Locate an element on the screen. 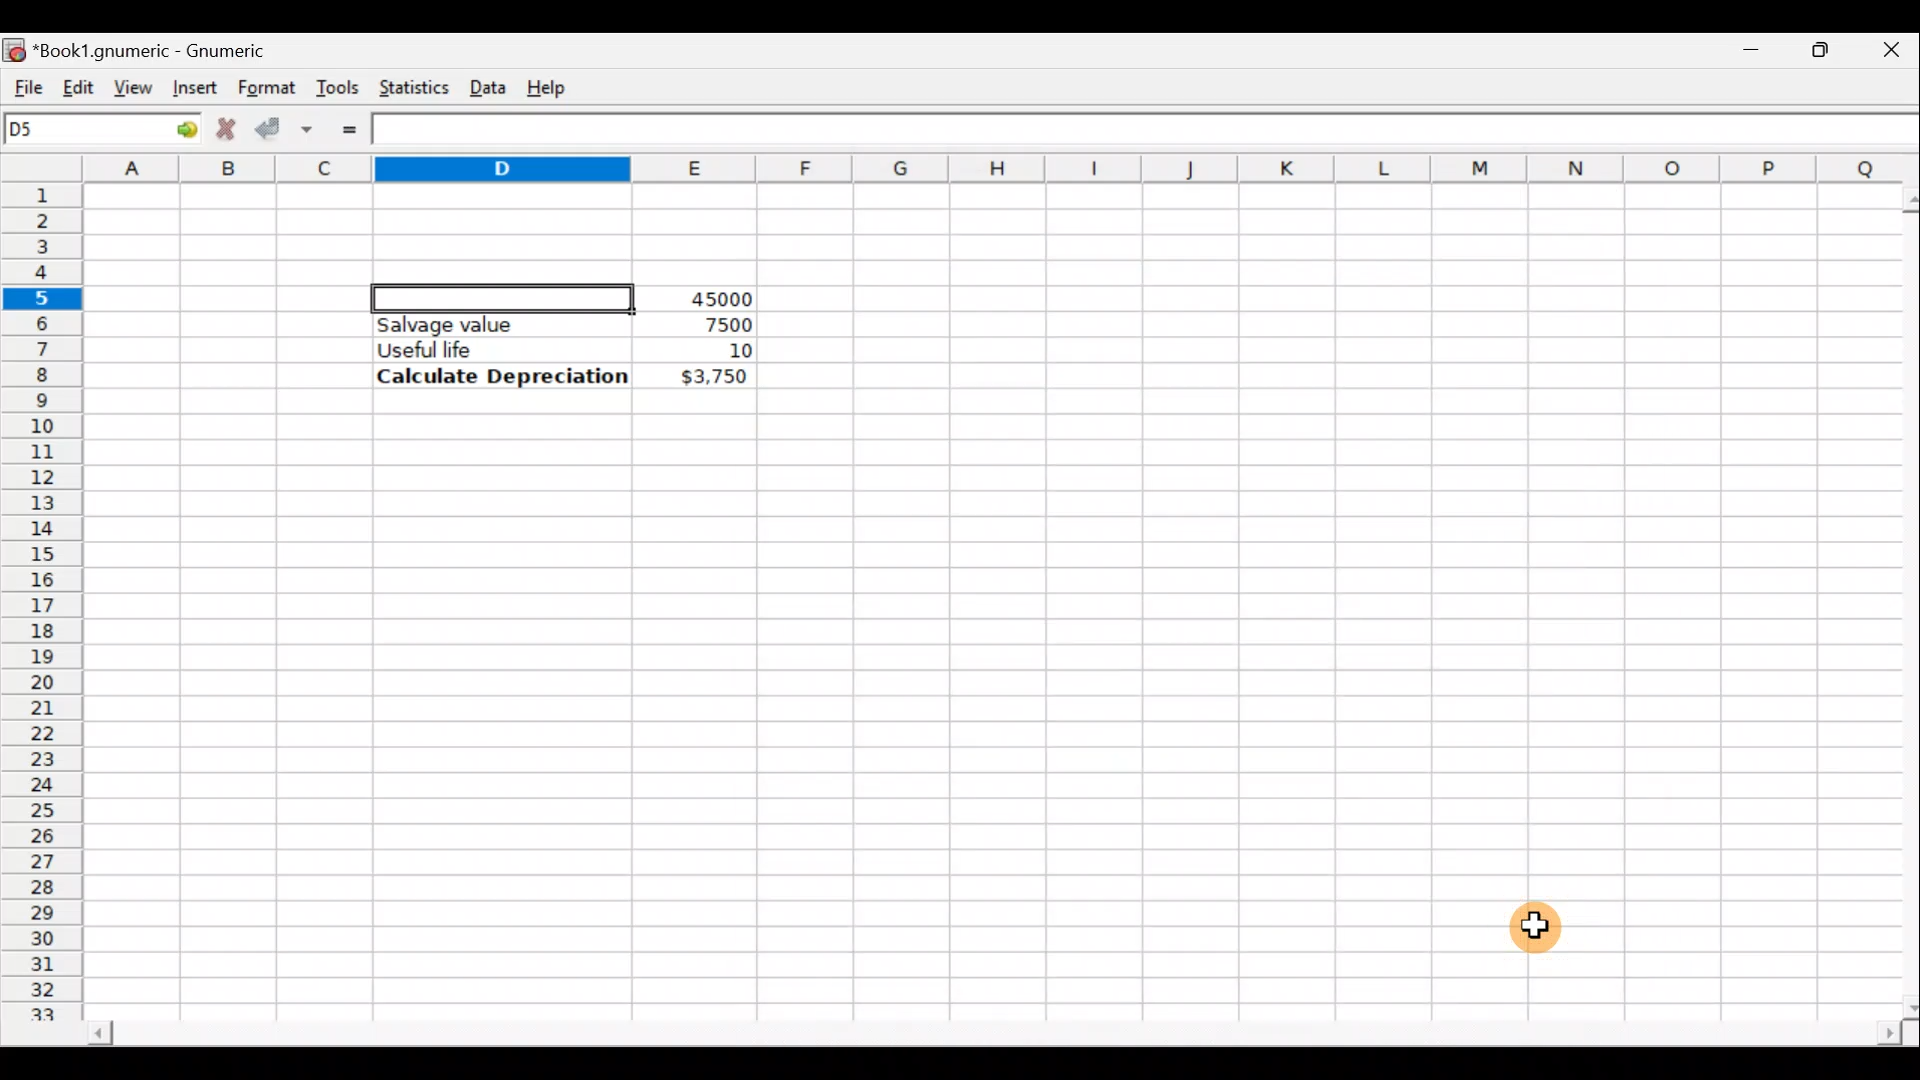  Cancel change is located at coordinates (224, 126).